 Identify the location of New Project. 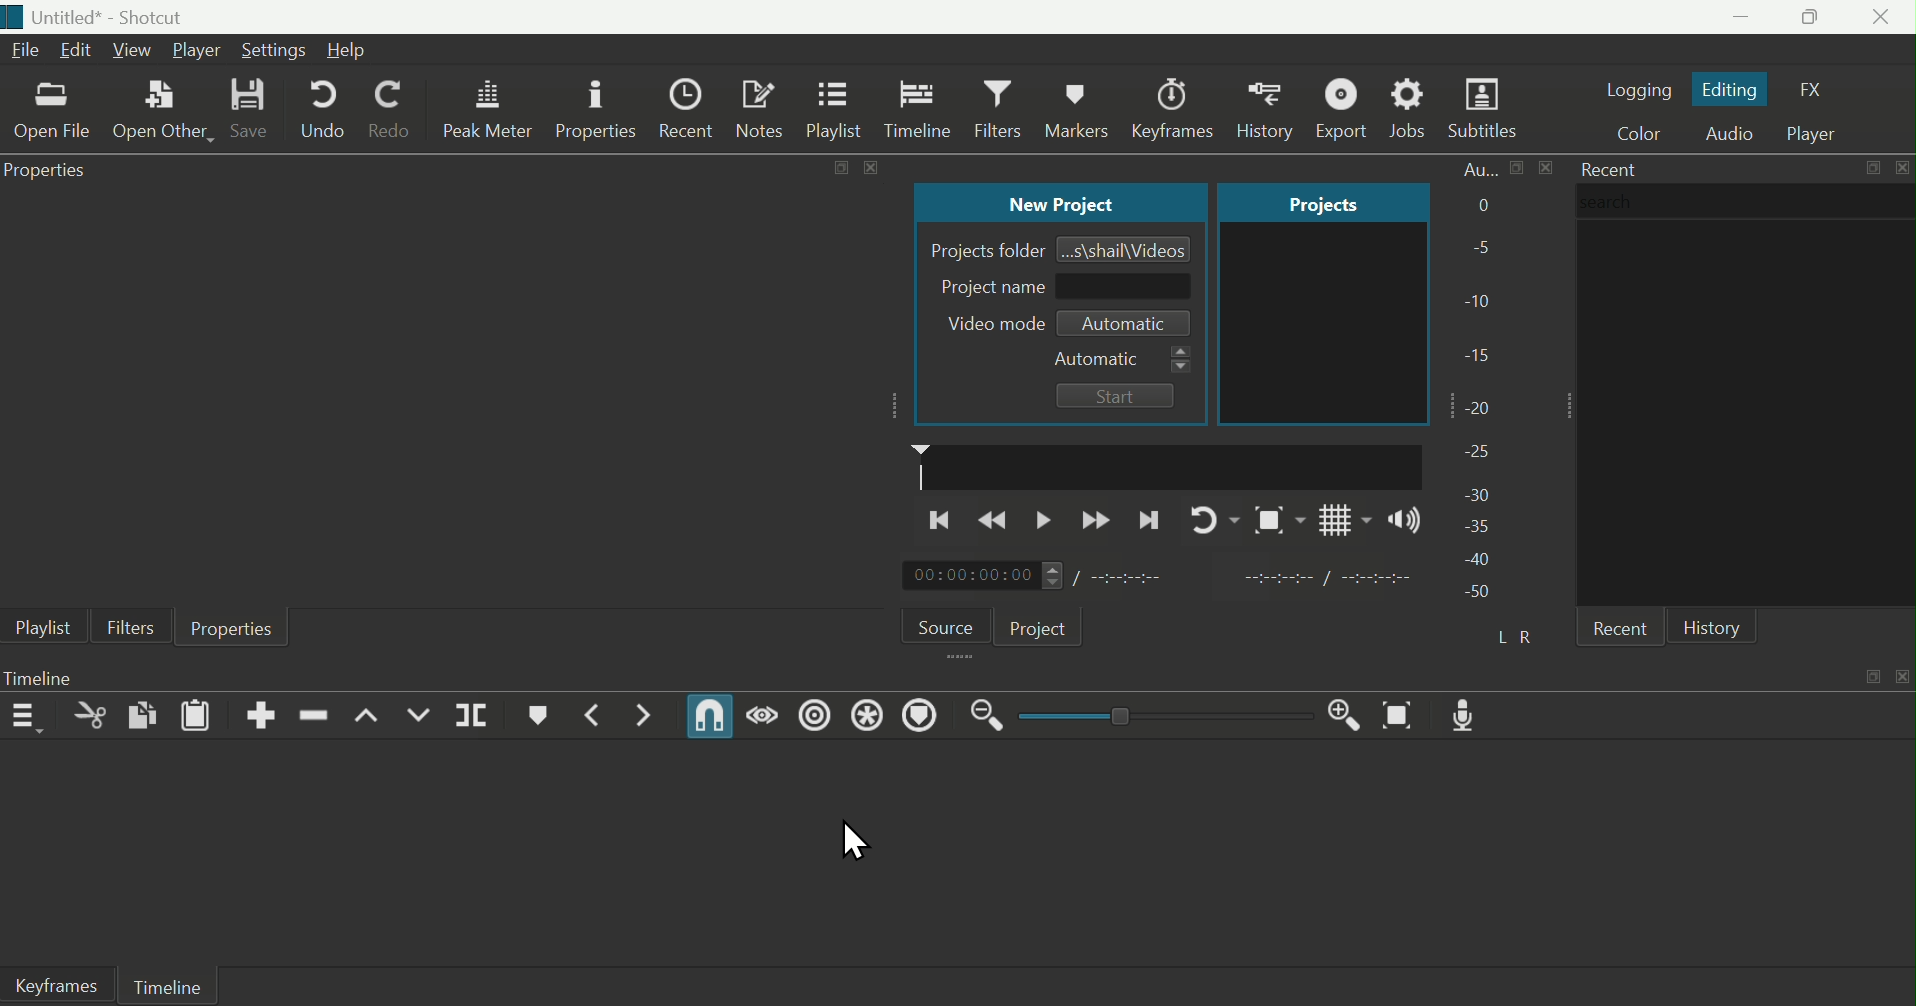
(1055, 204).